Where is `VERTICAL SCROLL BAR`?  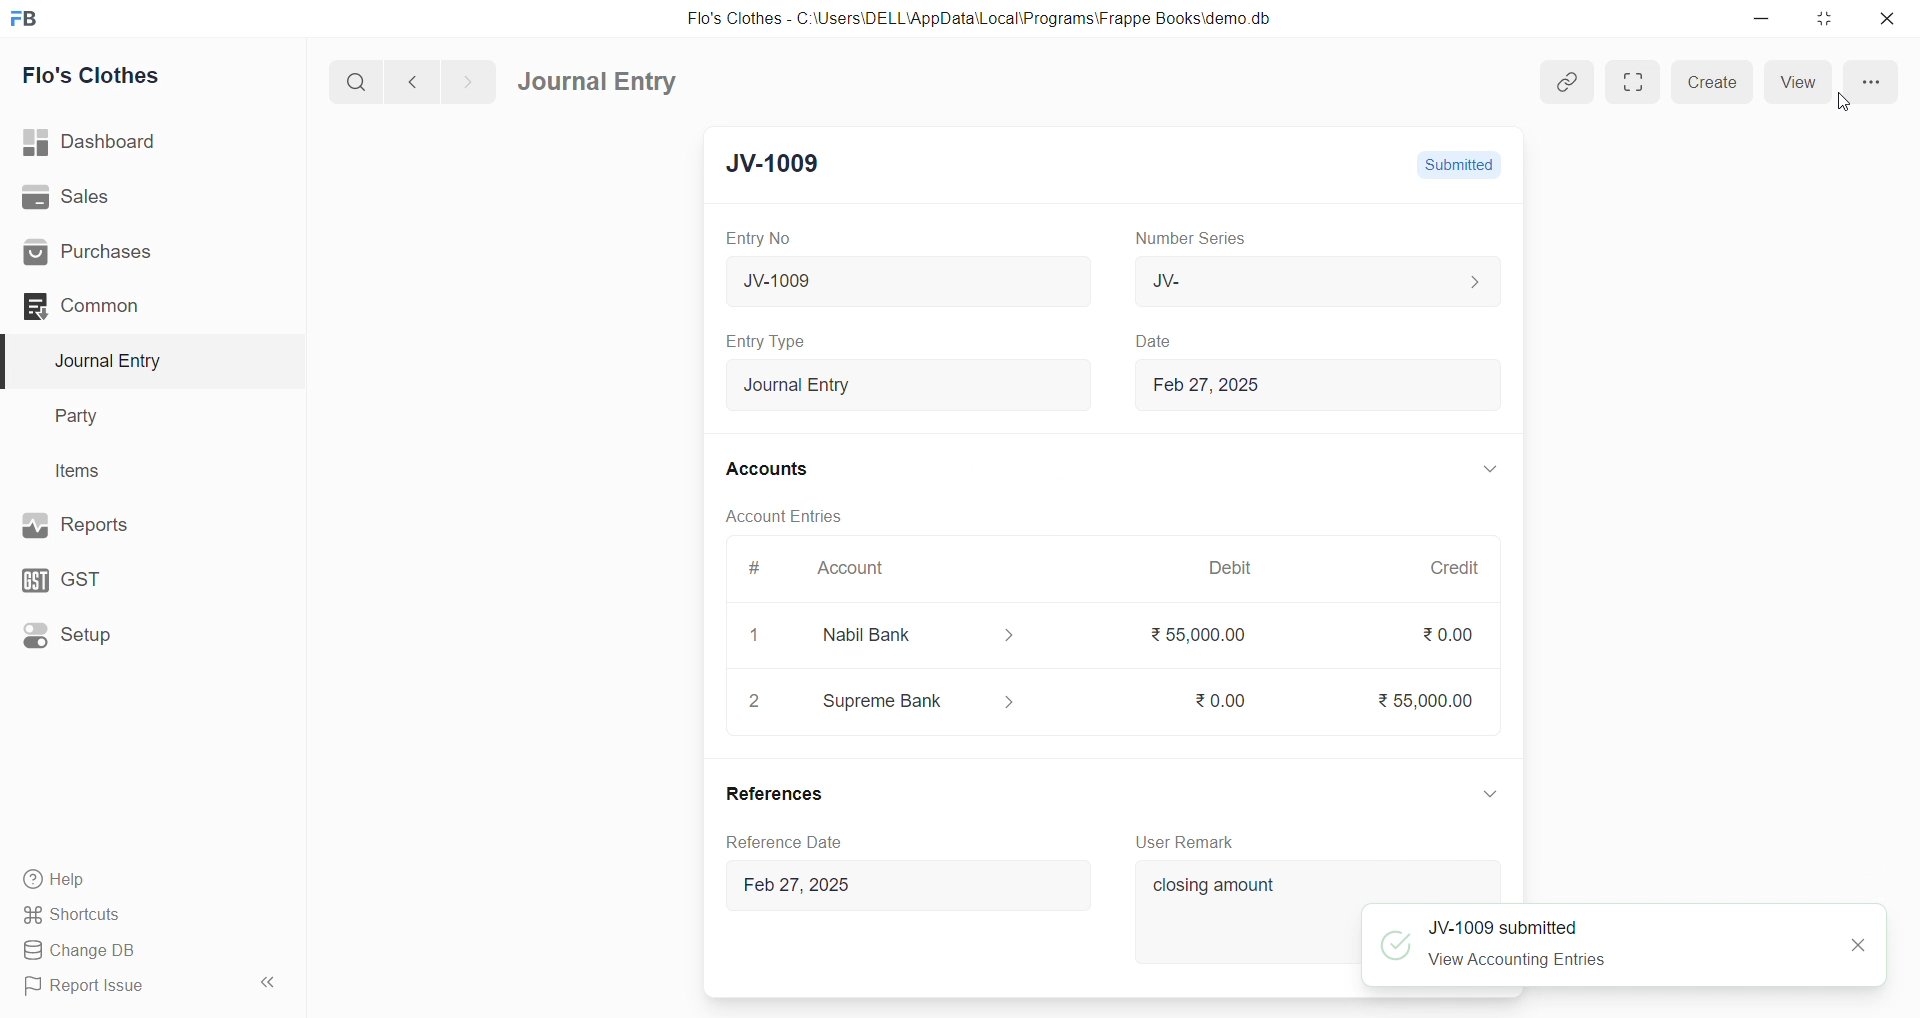
VERTICAL SCROLL BAR is located at coordinates (1518, 554).